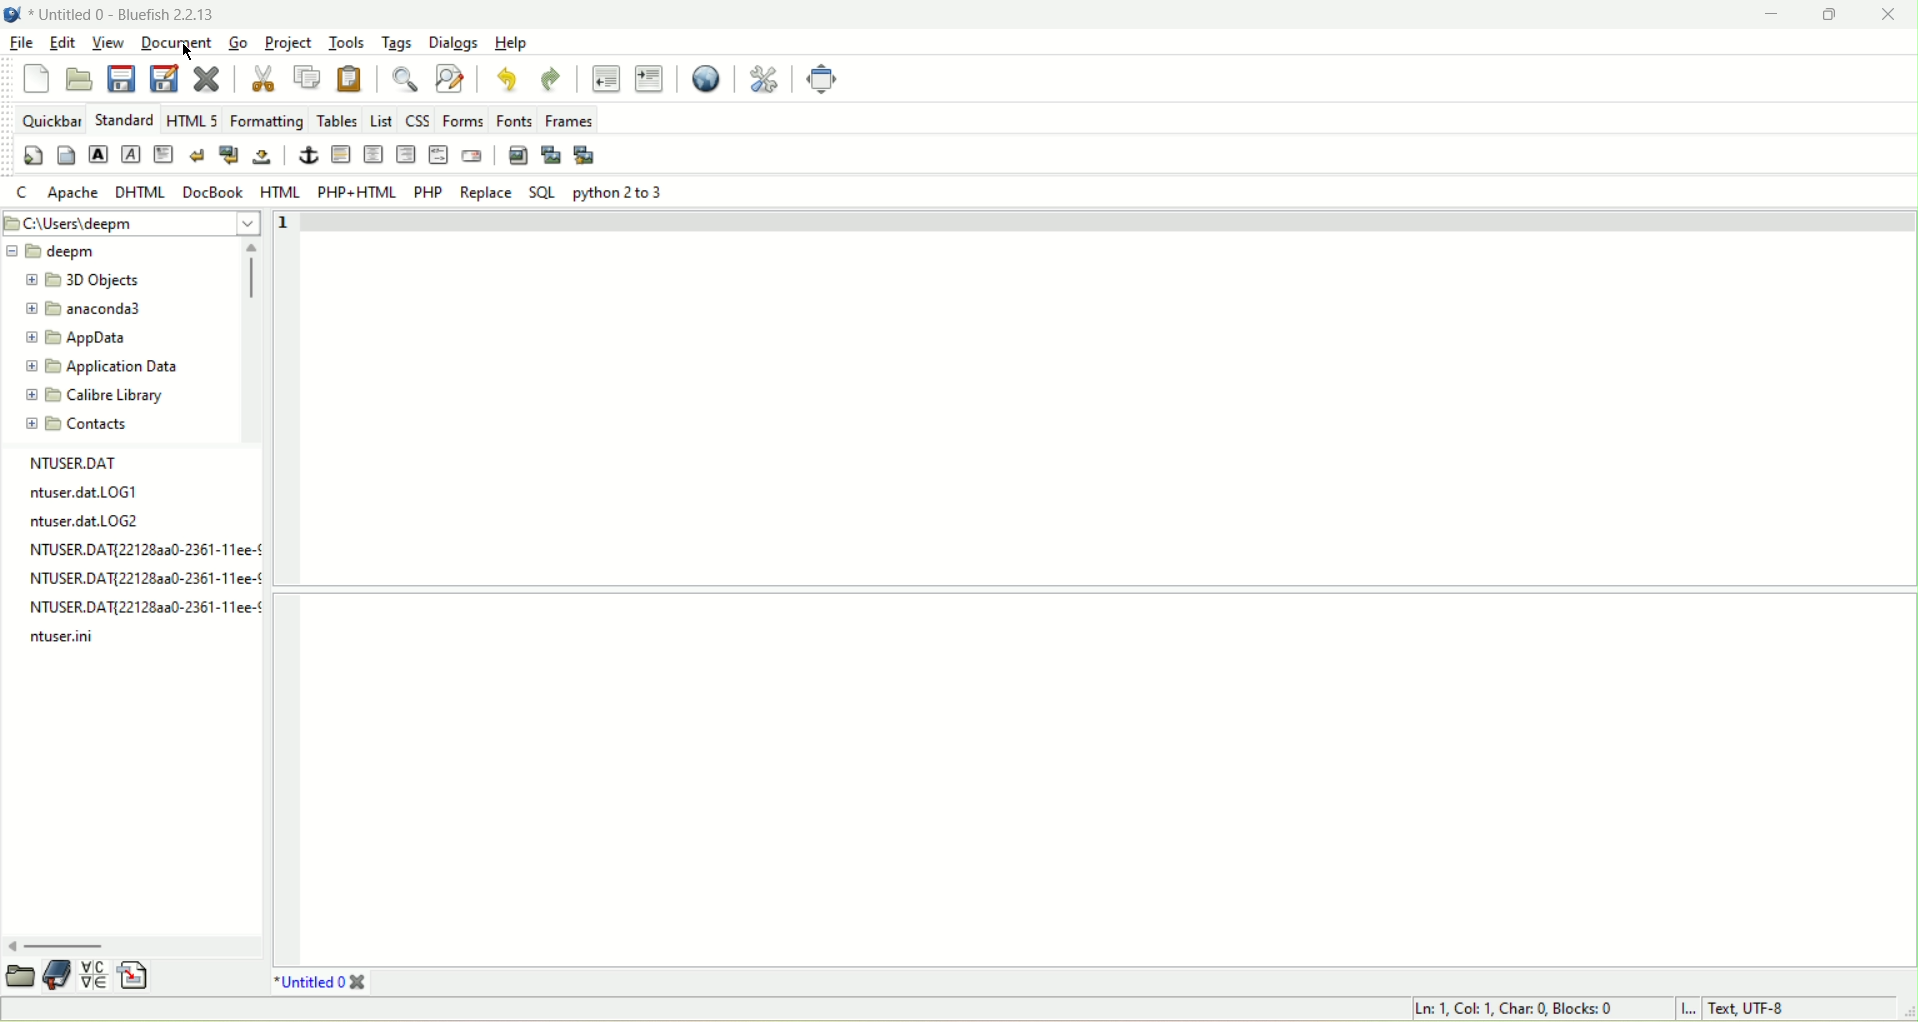 This screenshot has width=1918, height=1022. I want to click on fullscreen, so click(821, 79).